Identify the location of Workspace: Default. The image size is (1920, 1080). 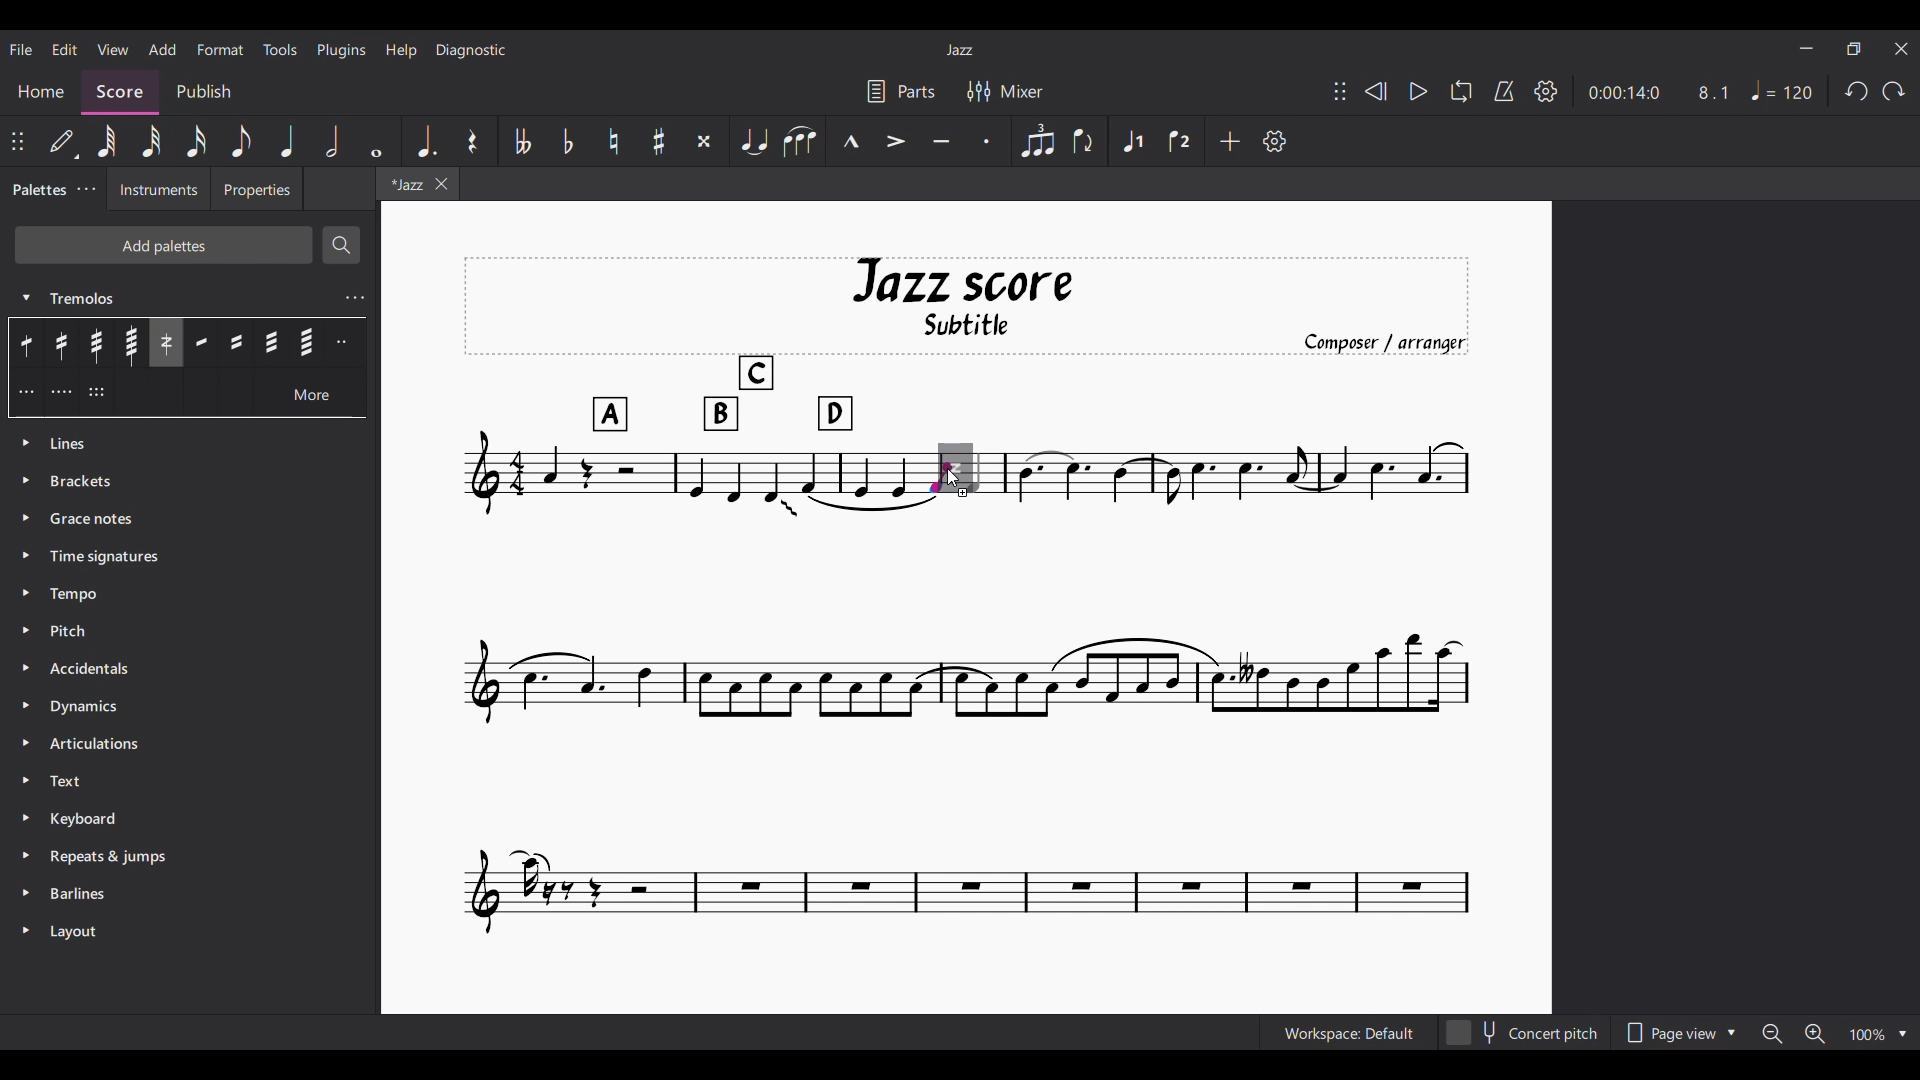
(1349, 1033).